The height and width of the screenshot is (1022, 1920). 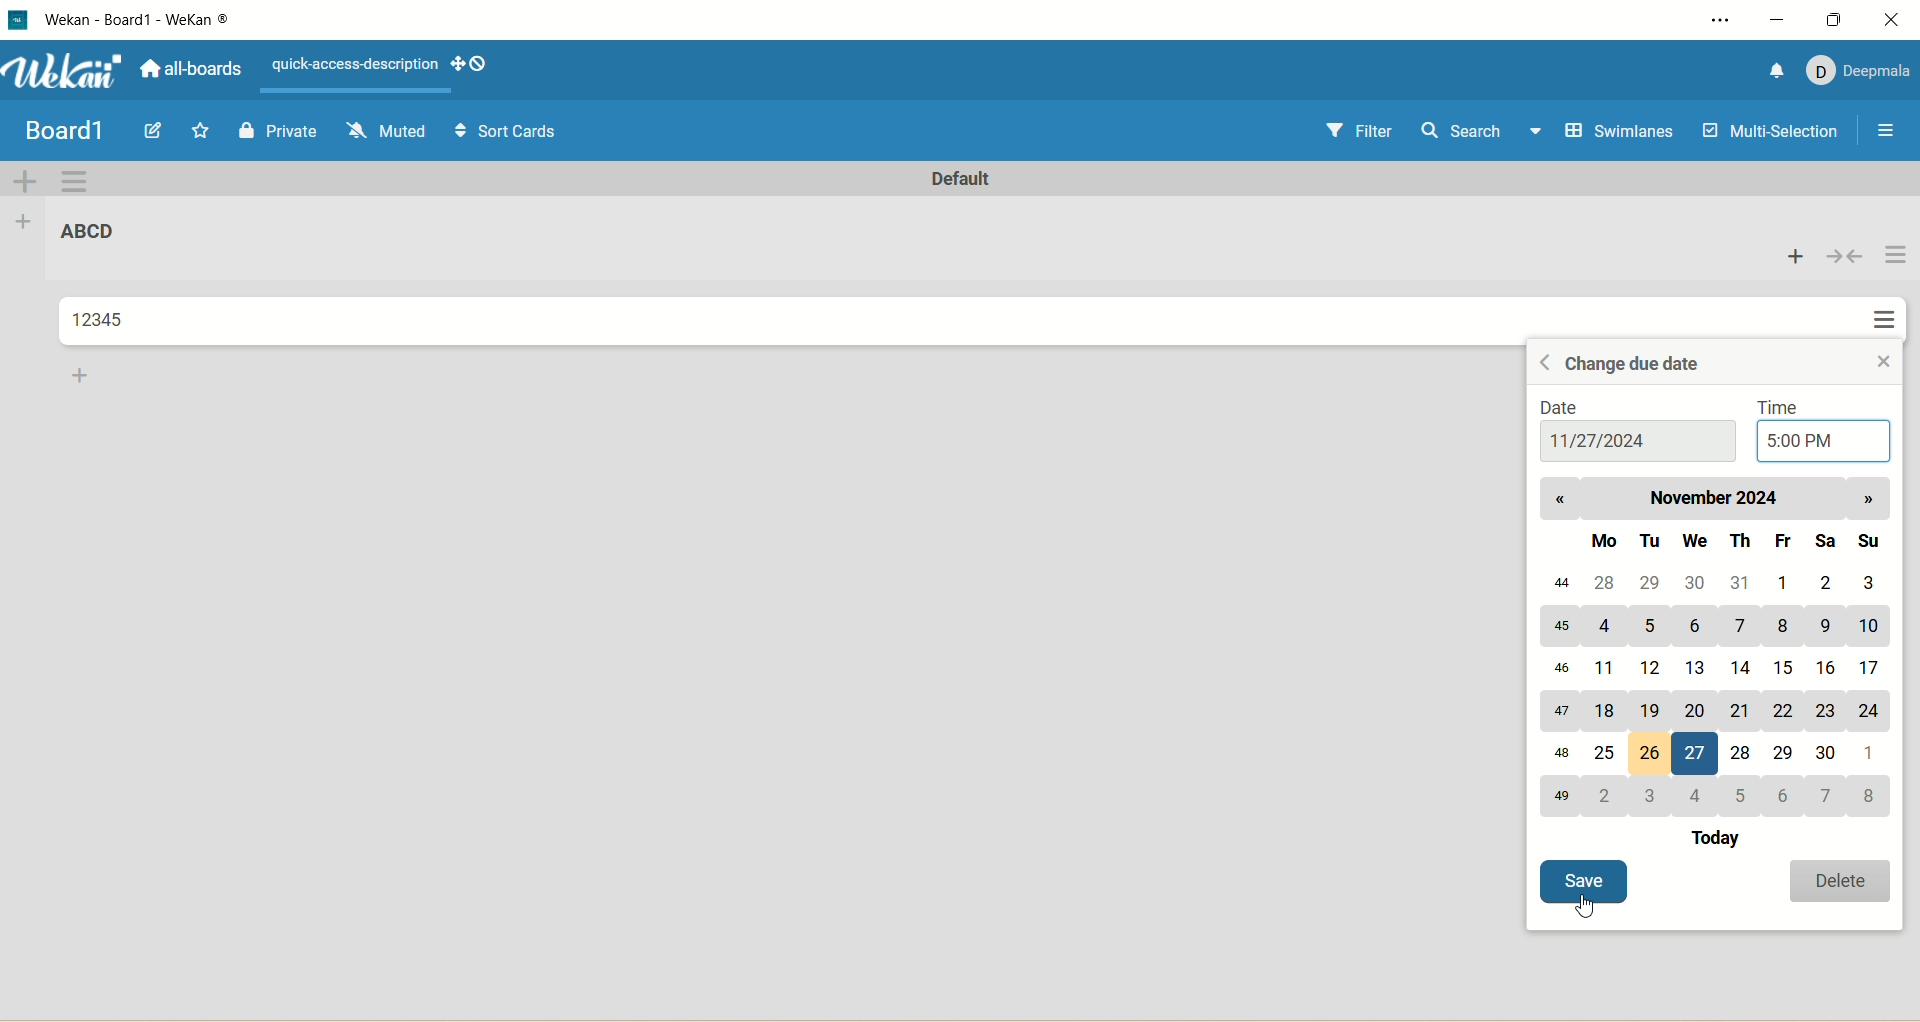 What do you see at coordinates (1719, 499) in the screenshot?
I see `month` at bounding box center [1719, 499].